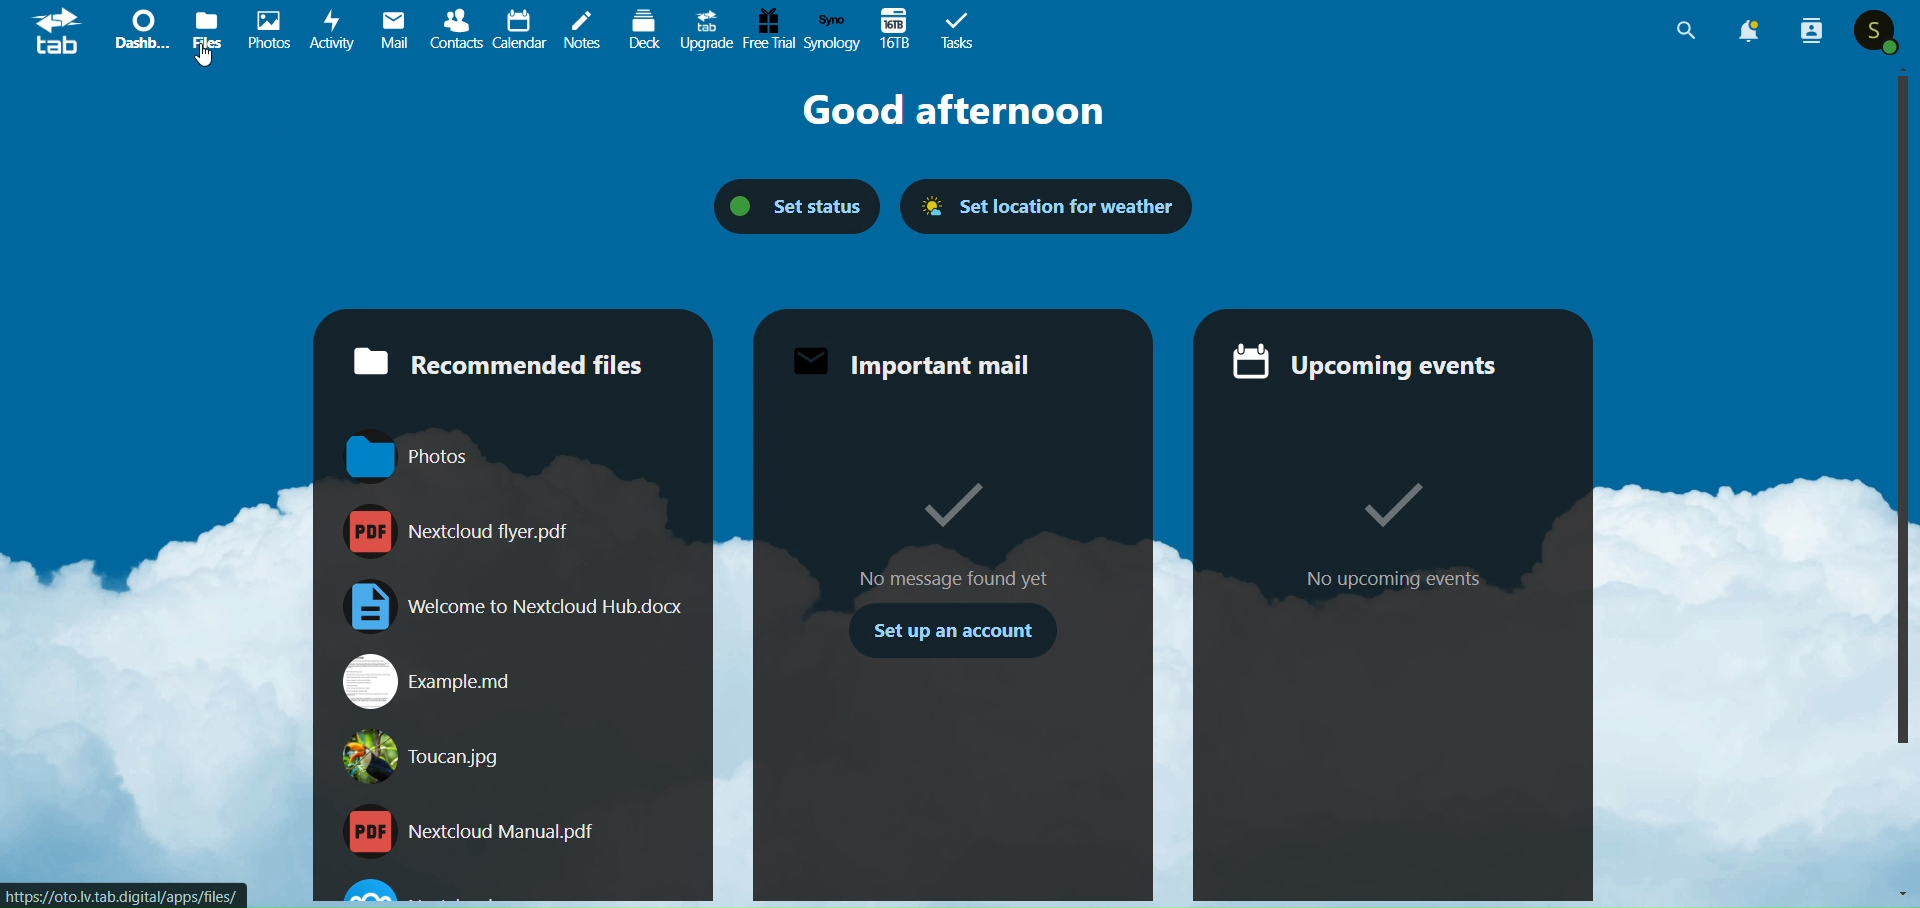 The width and height of the screenshot is (1920, 908). I want to click on Tick mark, so click(1391, 505).